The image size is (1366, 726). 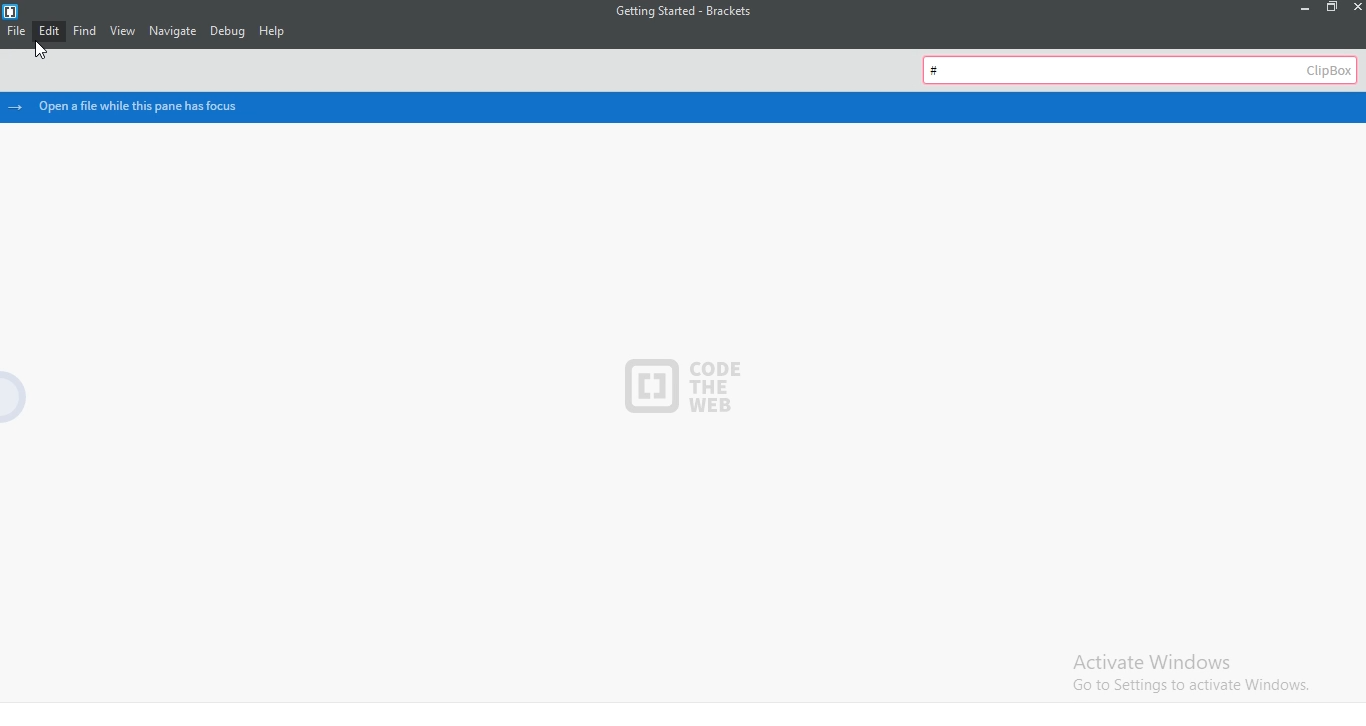 I want to click on Navigate, so click(x=173, y=32).